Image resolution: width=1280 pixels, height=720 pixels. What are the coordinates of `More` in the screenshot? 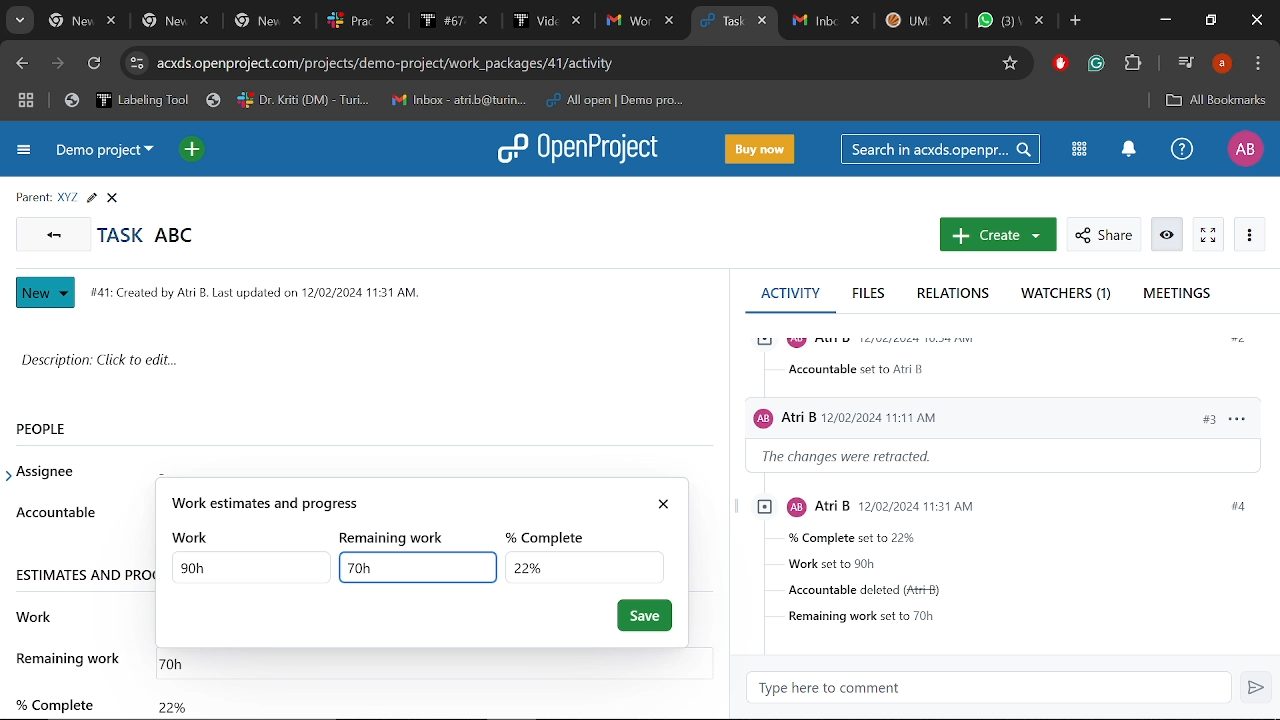 It's located at (1250, 235).